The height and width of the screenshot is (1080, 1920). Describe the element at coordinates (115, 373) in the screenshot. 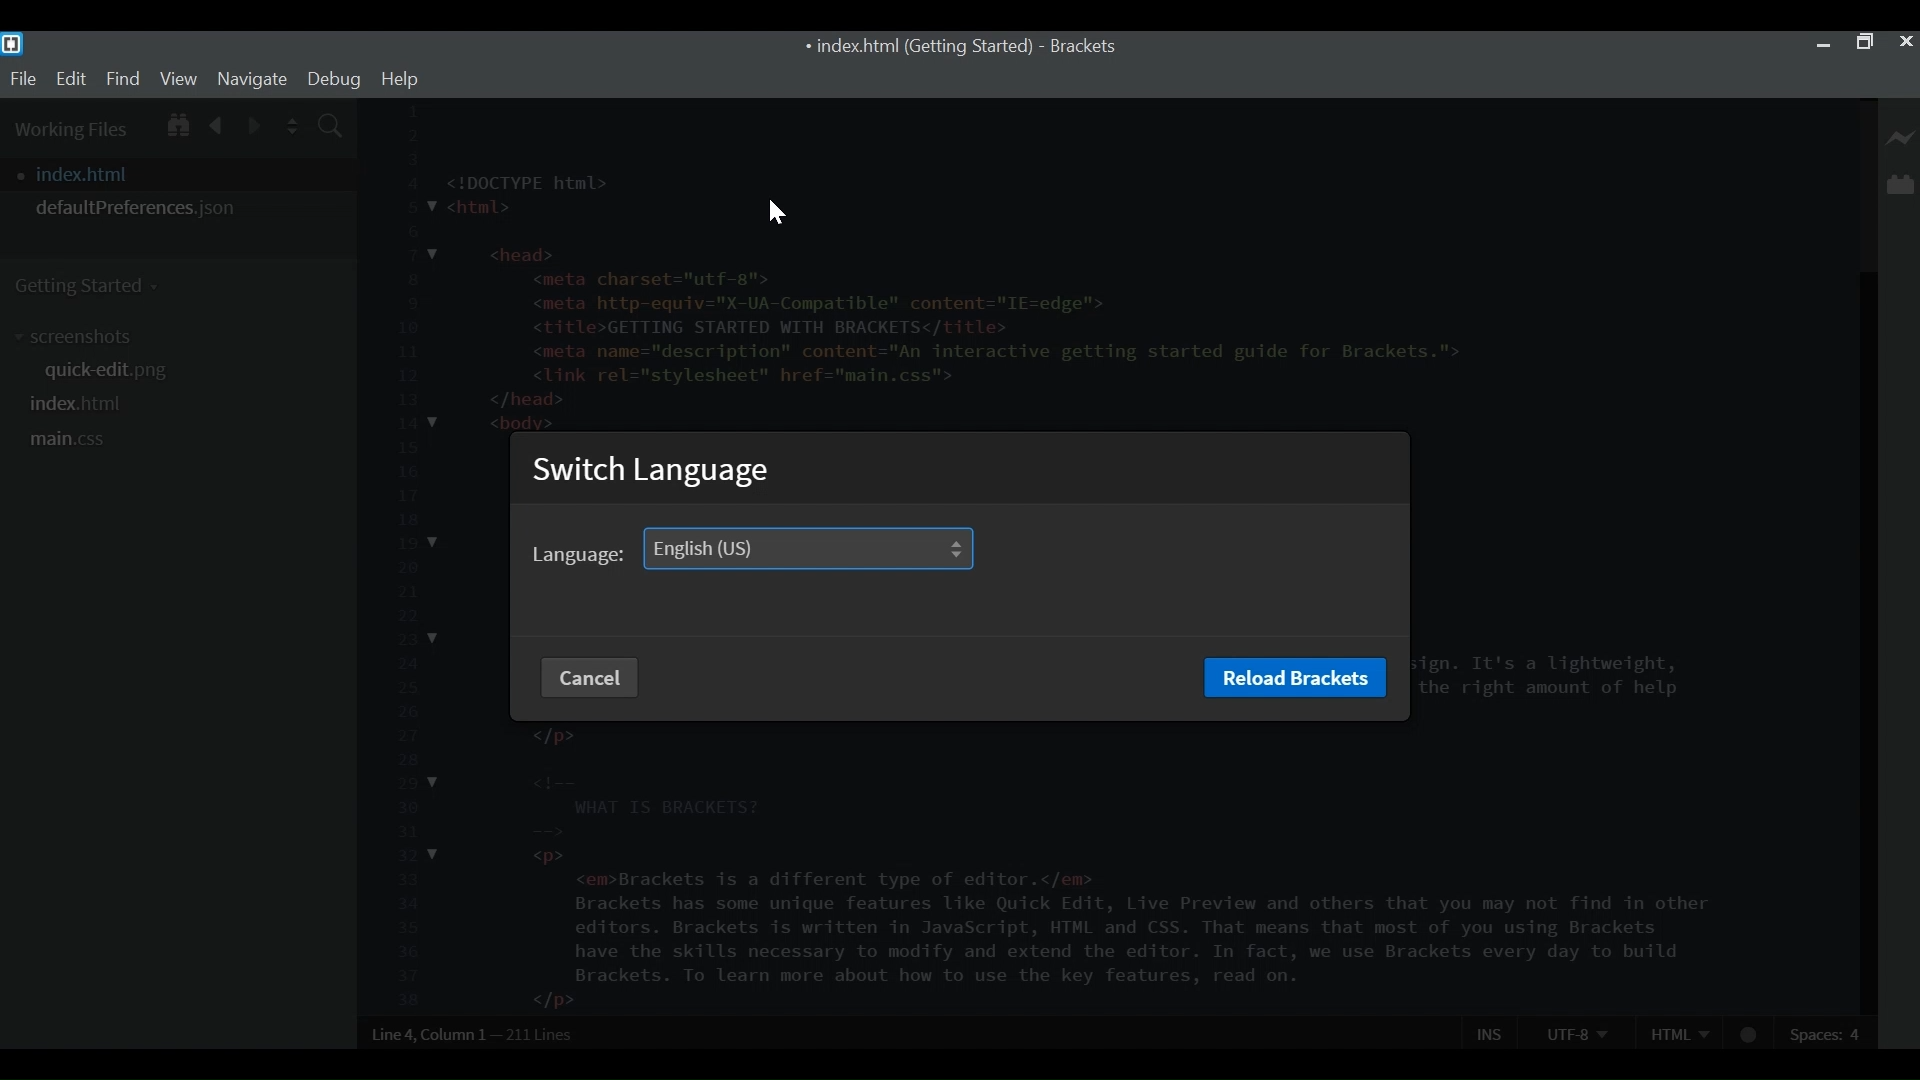

I see `quick-edit.png` at that location.